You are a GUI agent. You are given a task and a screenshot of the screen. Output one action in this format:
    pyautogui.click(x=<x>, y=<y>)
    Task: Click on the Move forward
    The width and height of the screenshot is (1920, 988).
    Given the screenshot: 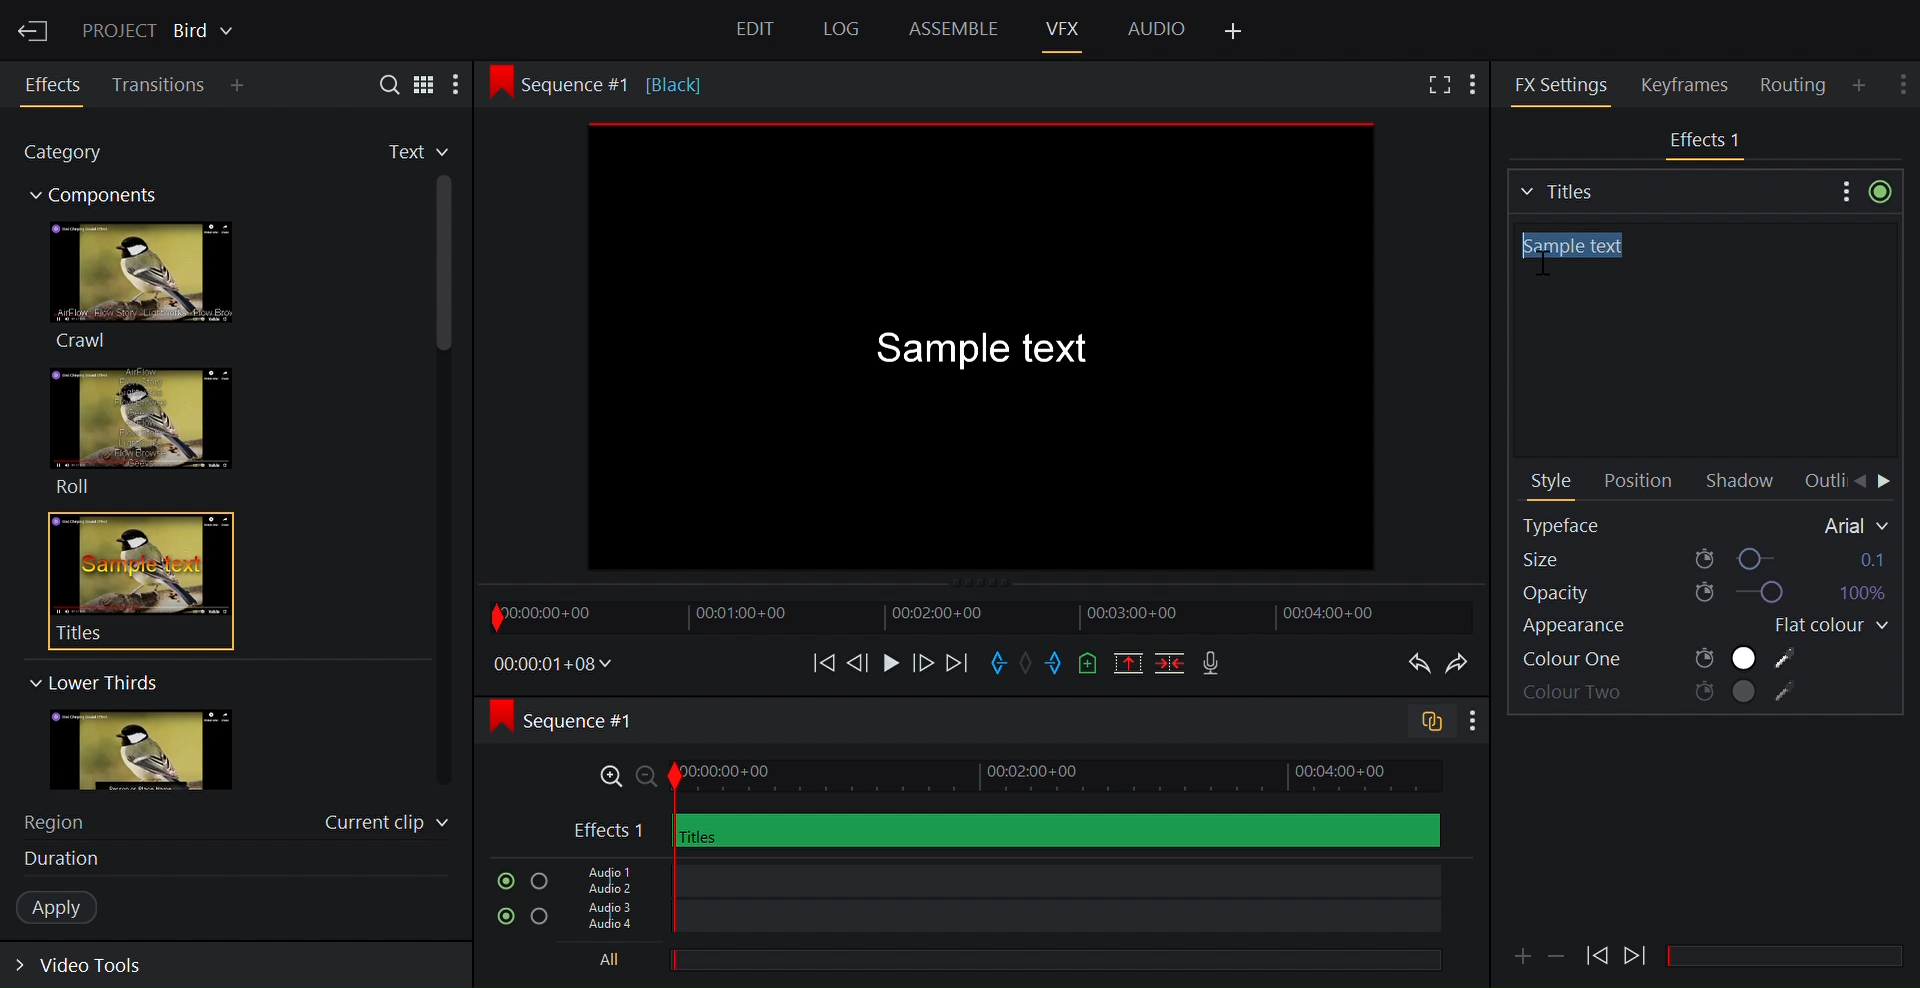 What is the action you would take?
    pyautogui.click(x=956, y=664)
    